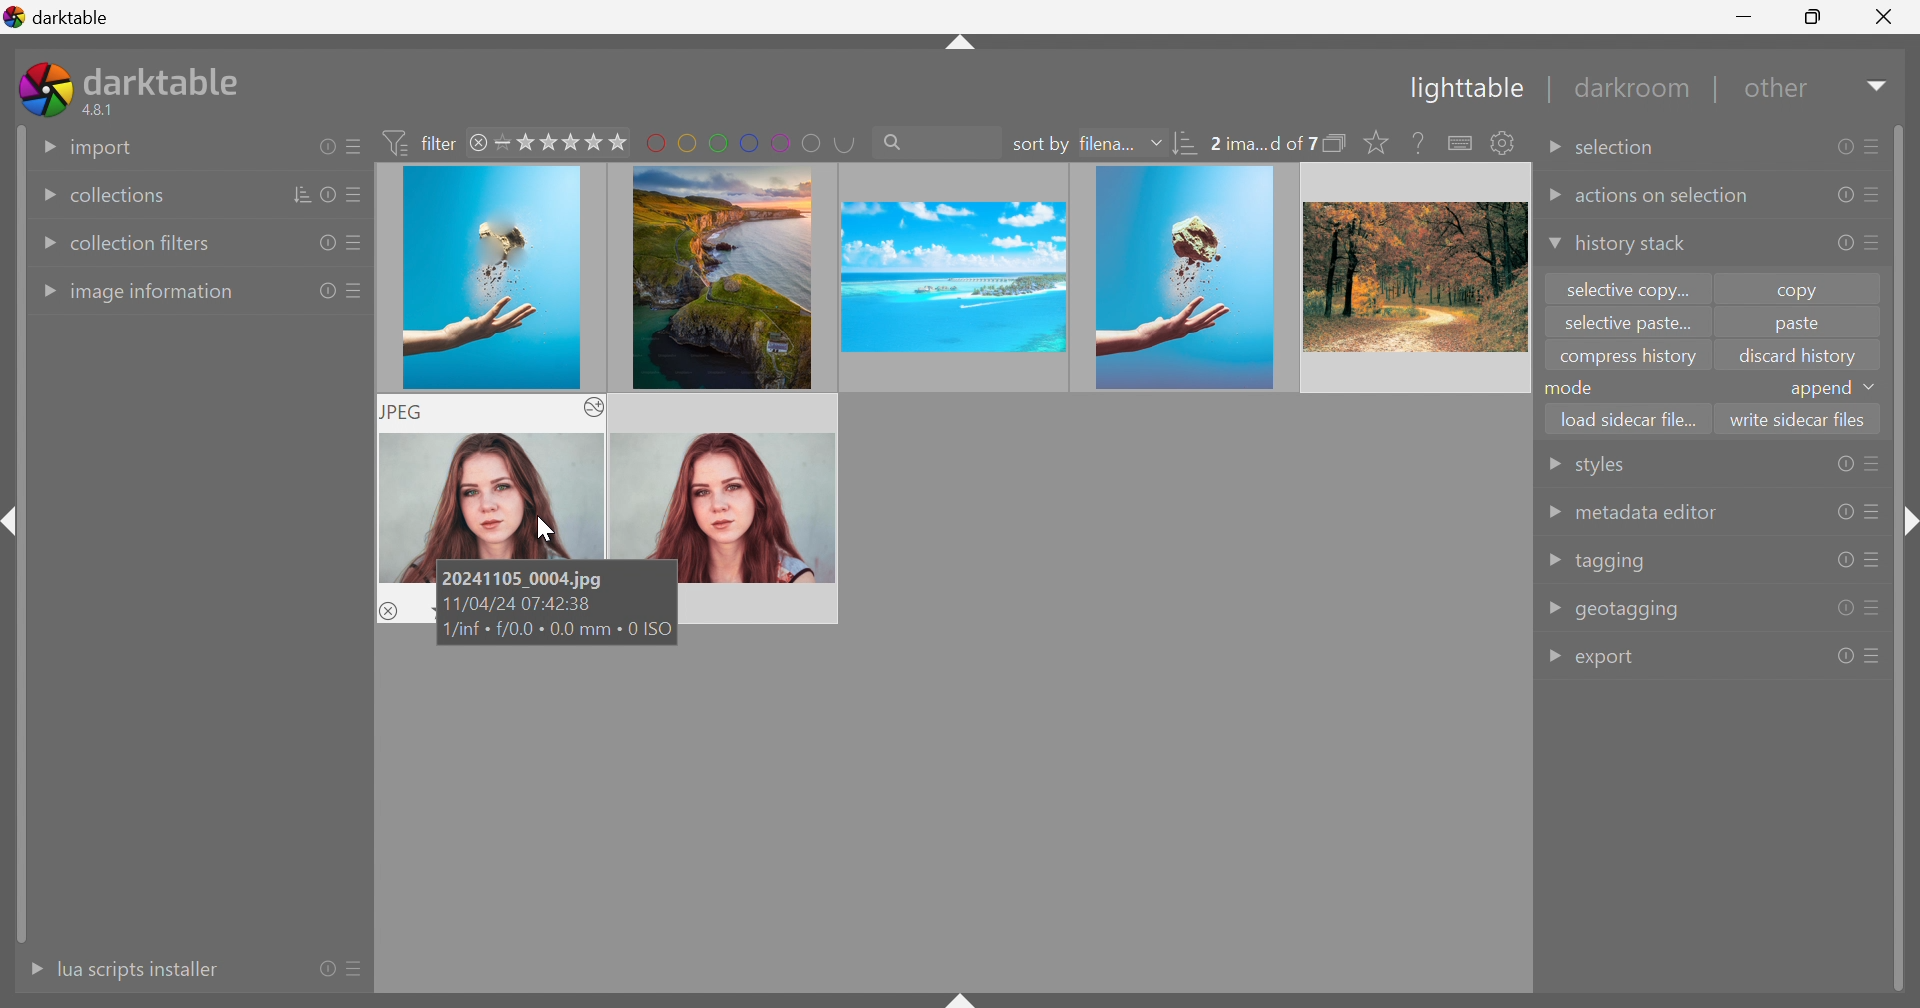 Image resolution: width=1920 pixels, height=1008 pixels. What do you see at coordinates (1413, 277) in the screenshot?
I see `image` at bounding box center [1413, 277].